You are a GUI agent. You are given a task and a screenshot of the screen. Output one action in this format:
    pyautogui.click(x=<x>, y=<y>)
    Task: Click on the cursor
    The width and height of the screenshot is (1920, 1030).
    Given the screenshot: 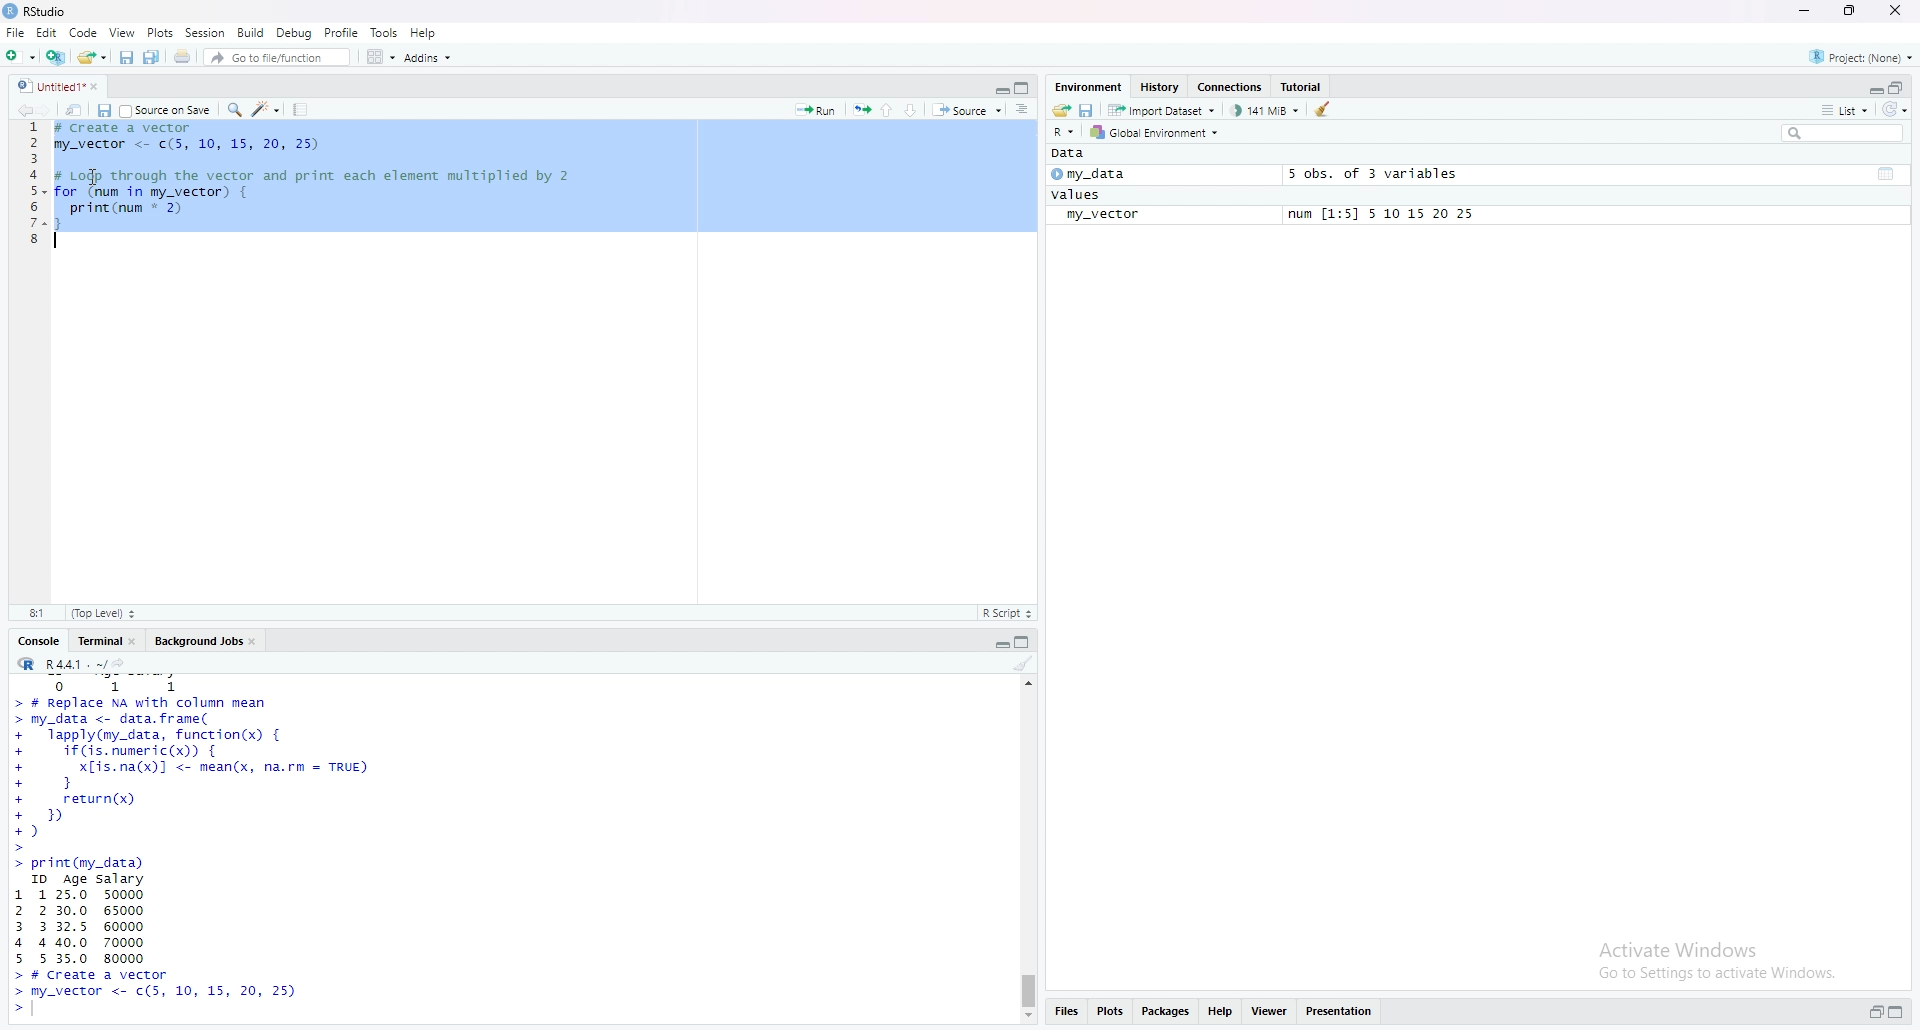 What is the action you would take?
    pyautogui.click(x=92, y=177)
    